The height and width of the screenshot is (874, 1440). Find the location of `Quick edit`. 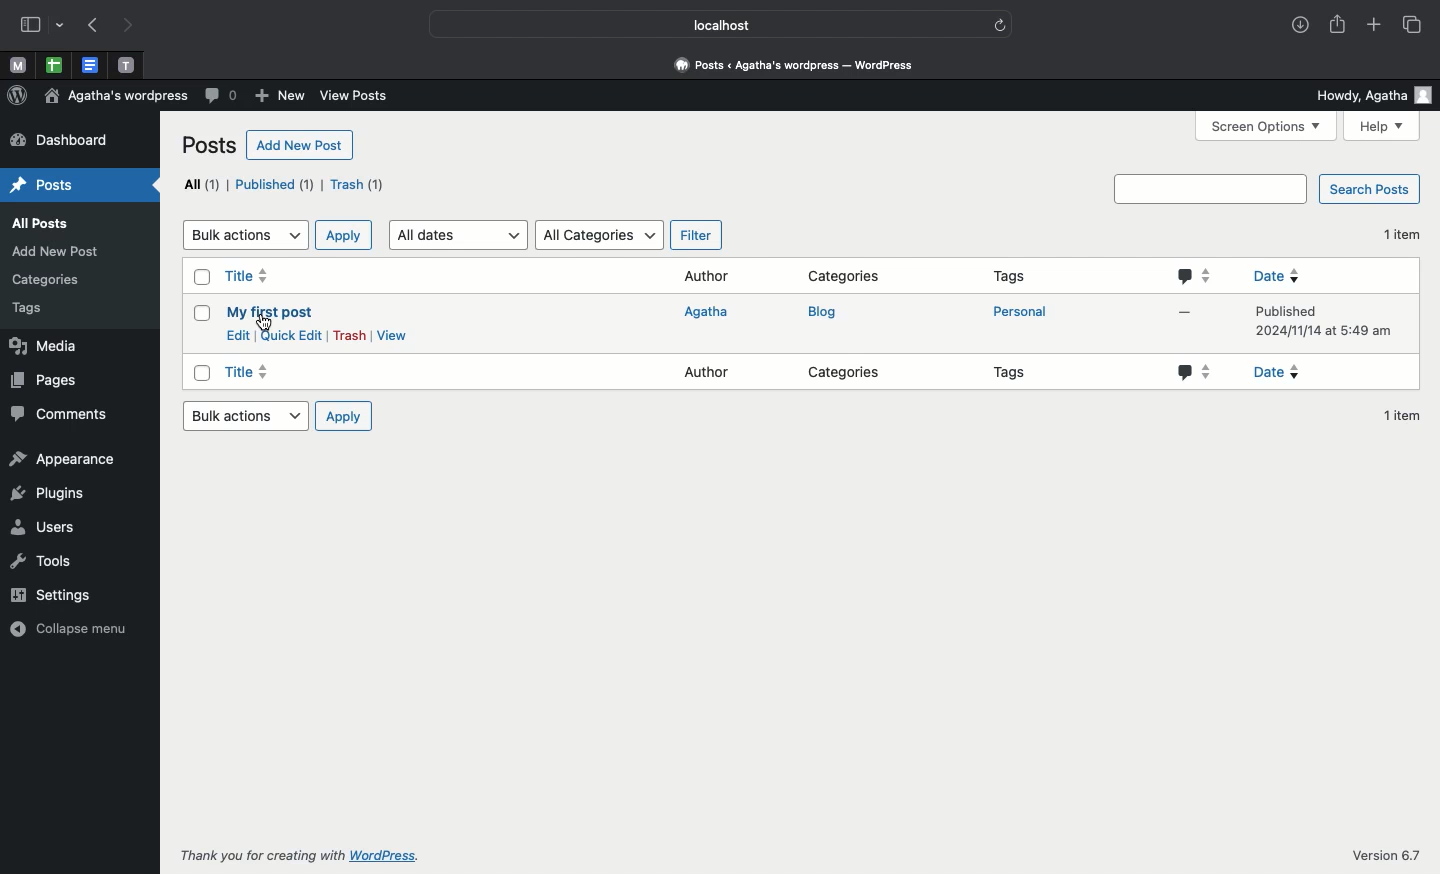

Quick edit is located at coordinates (290, 335).